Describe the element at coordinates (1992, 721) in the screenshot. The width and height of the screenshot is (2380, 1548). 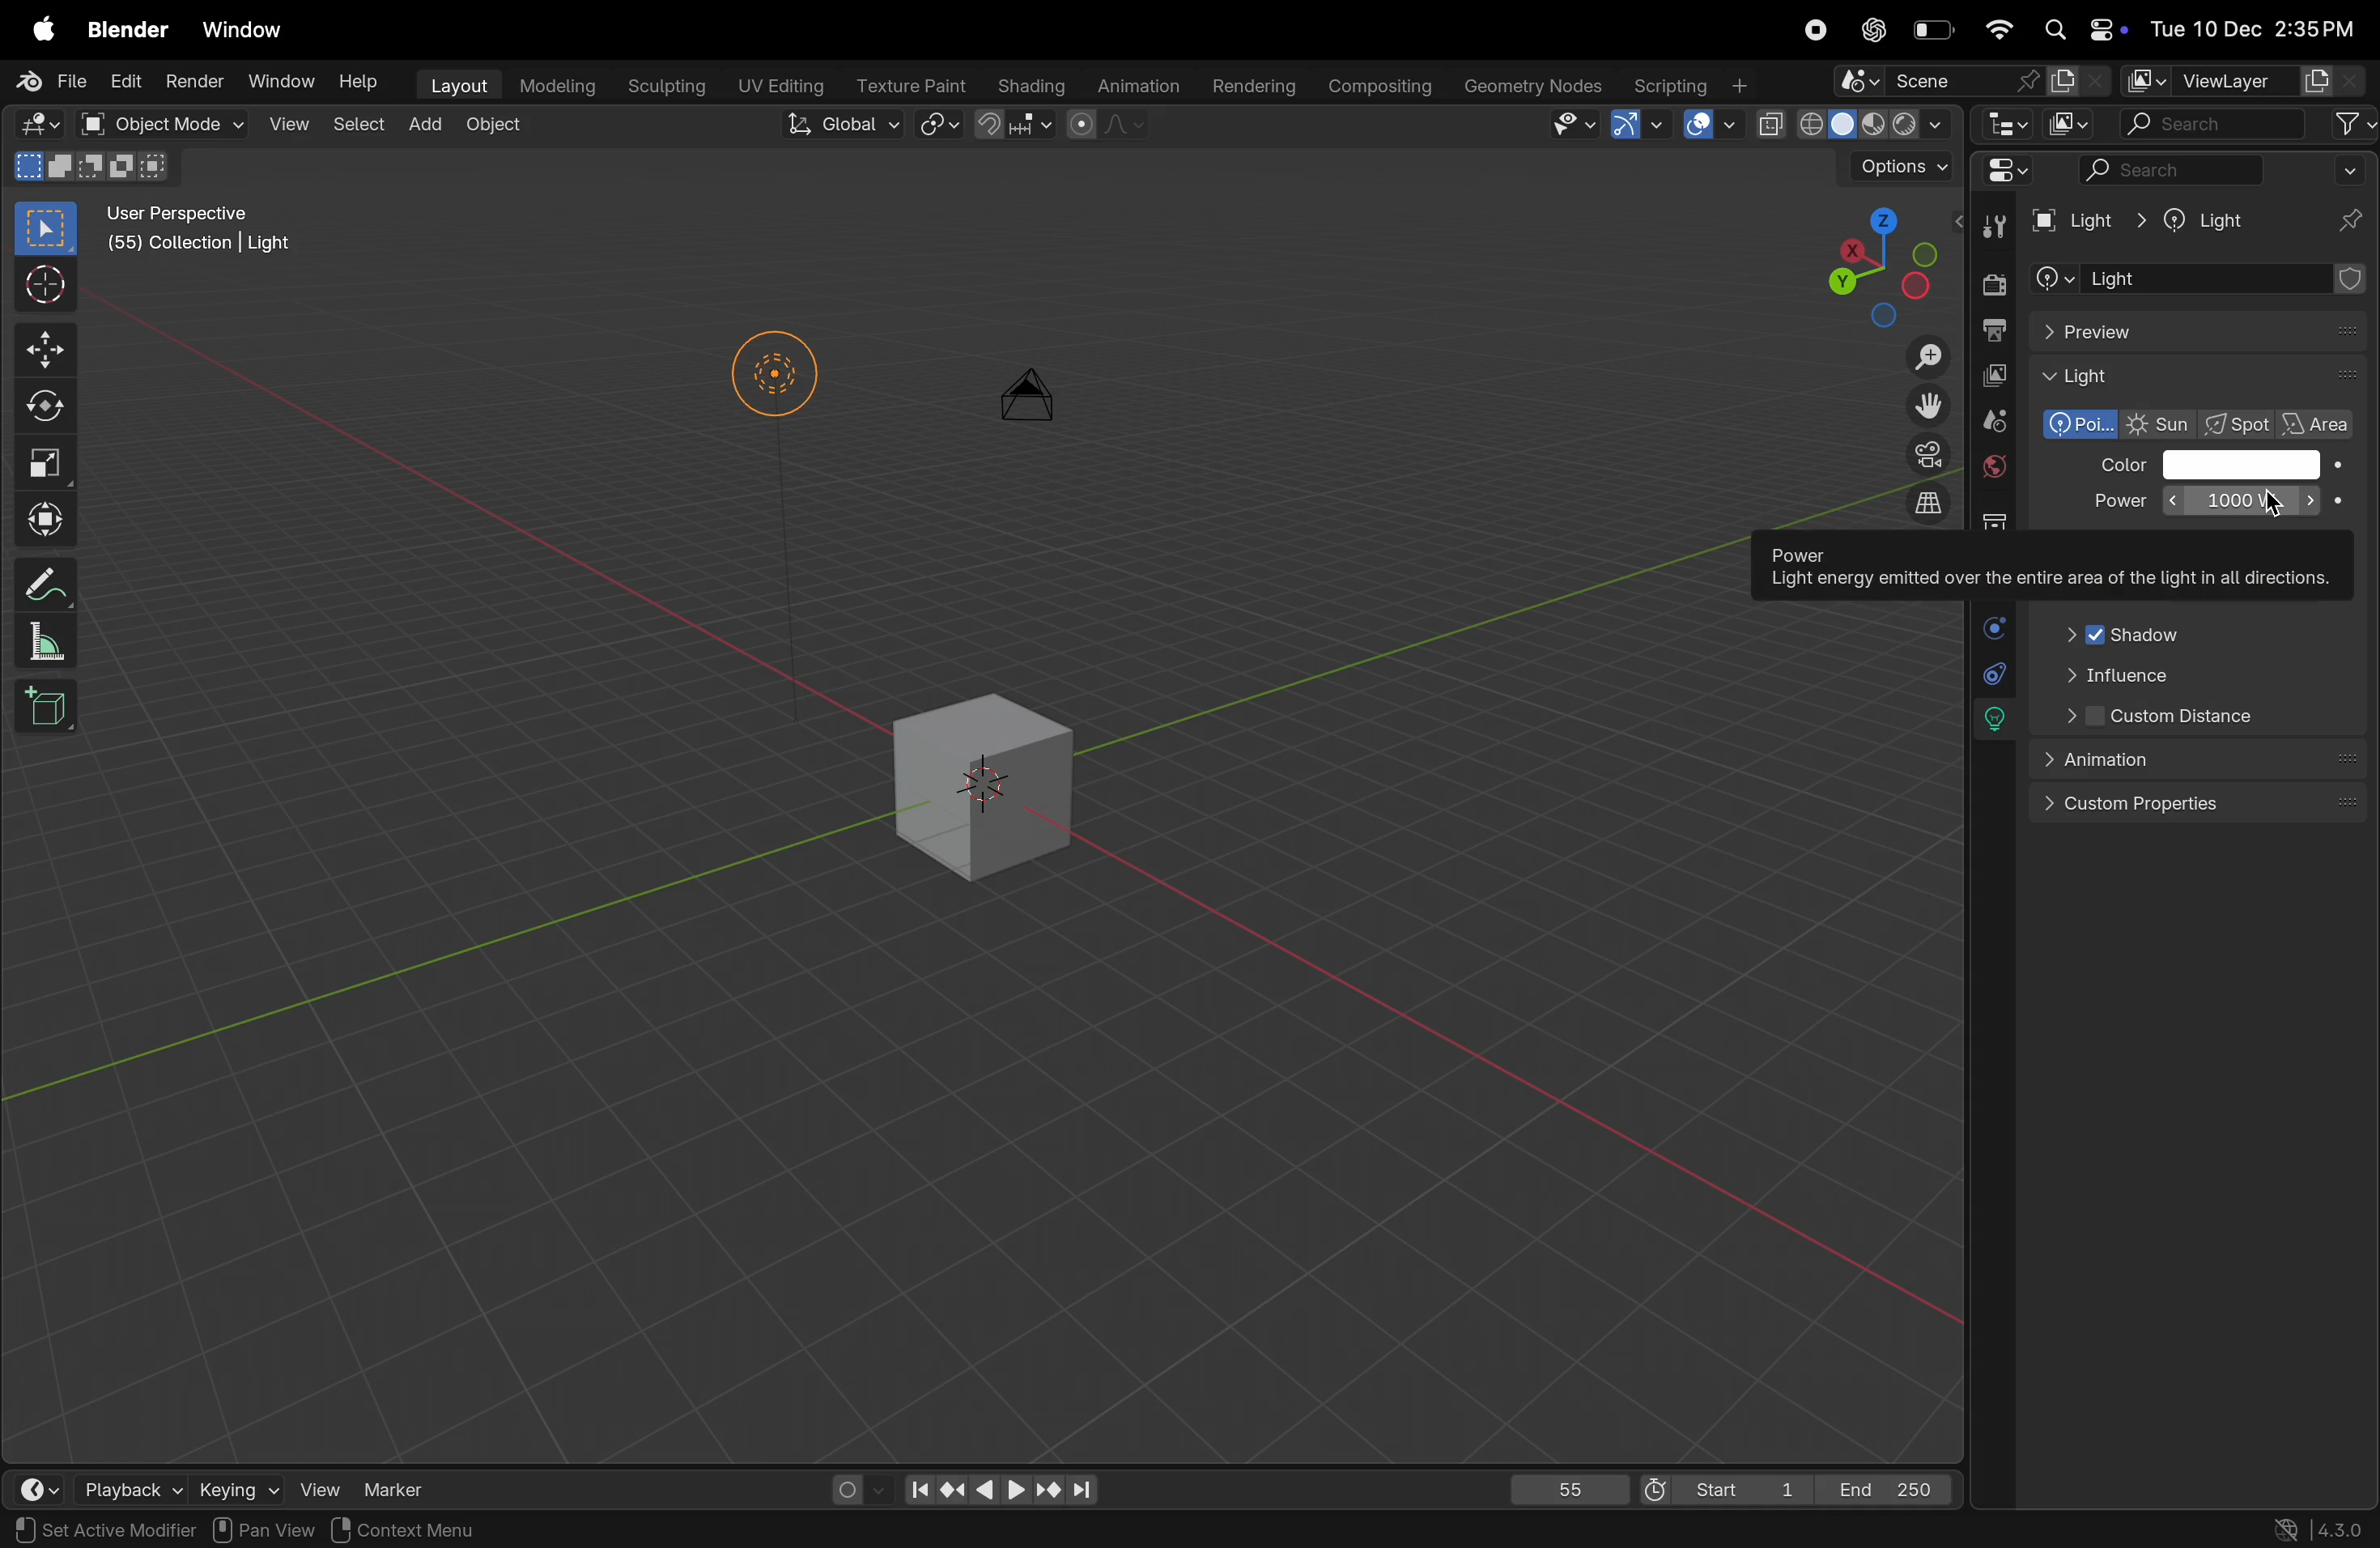
I see `lights` at that location.